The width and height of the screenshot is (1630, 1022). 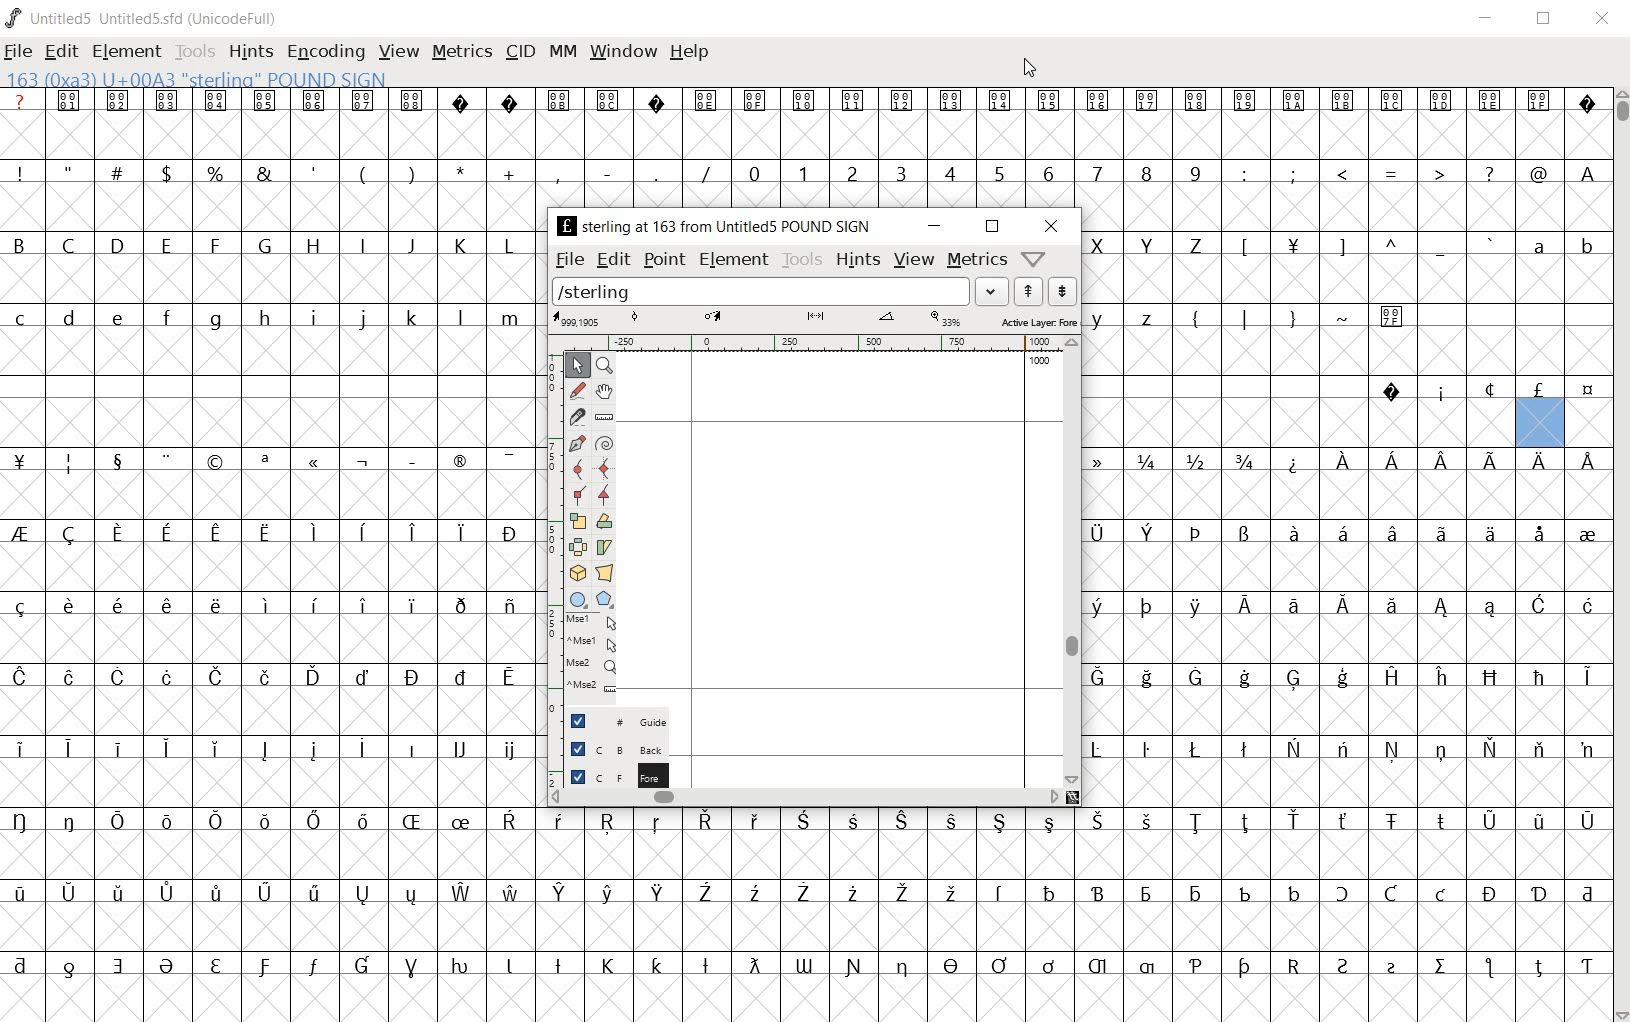 I want to click on WINDOW, so click(x=623, y=54).